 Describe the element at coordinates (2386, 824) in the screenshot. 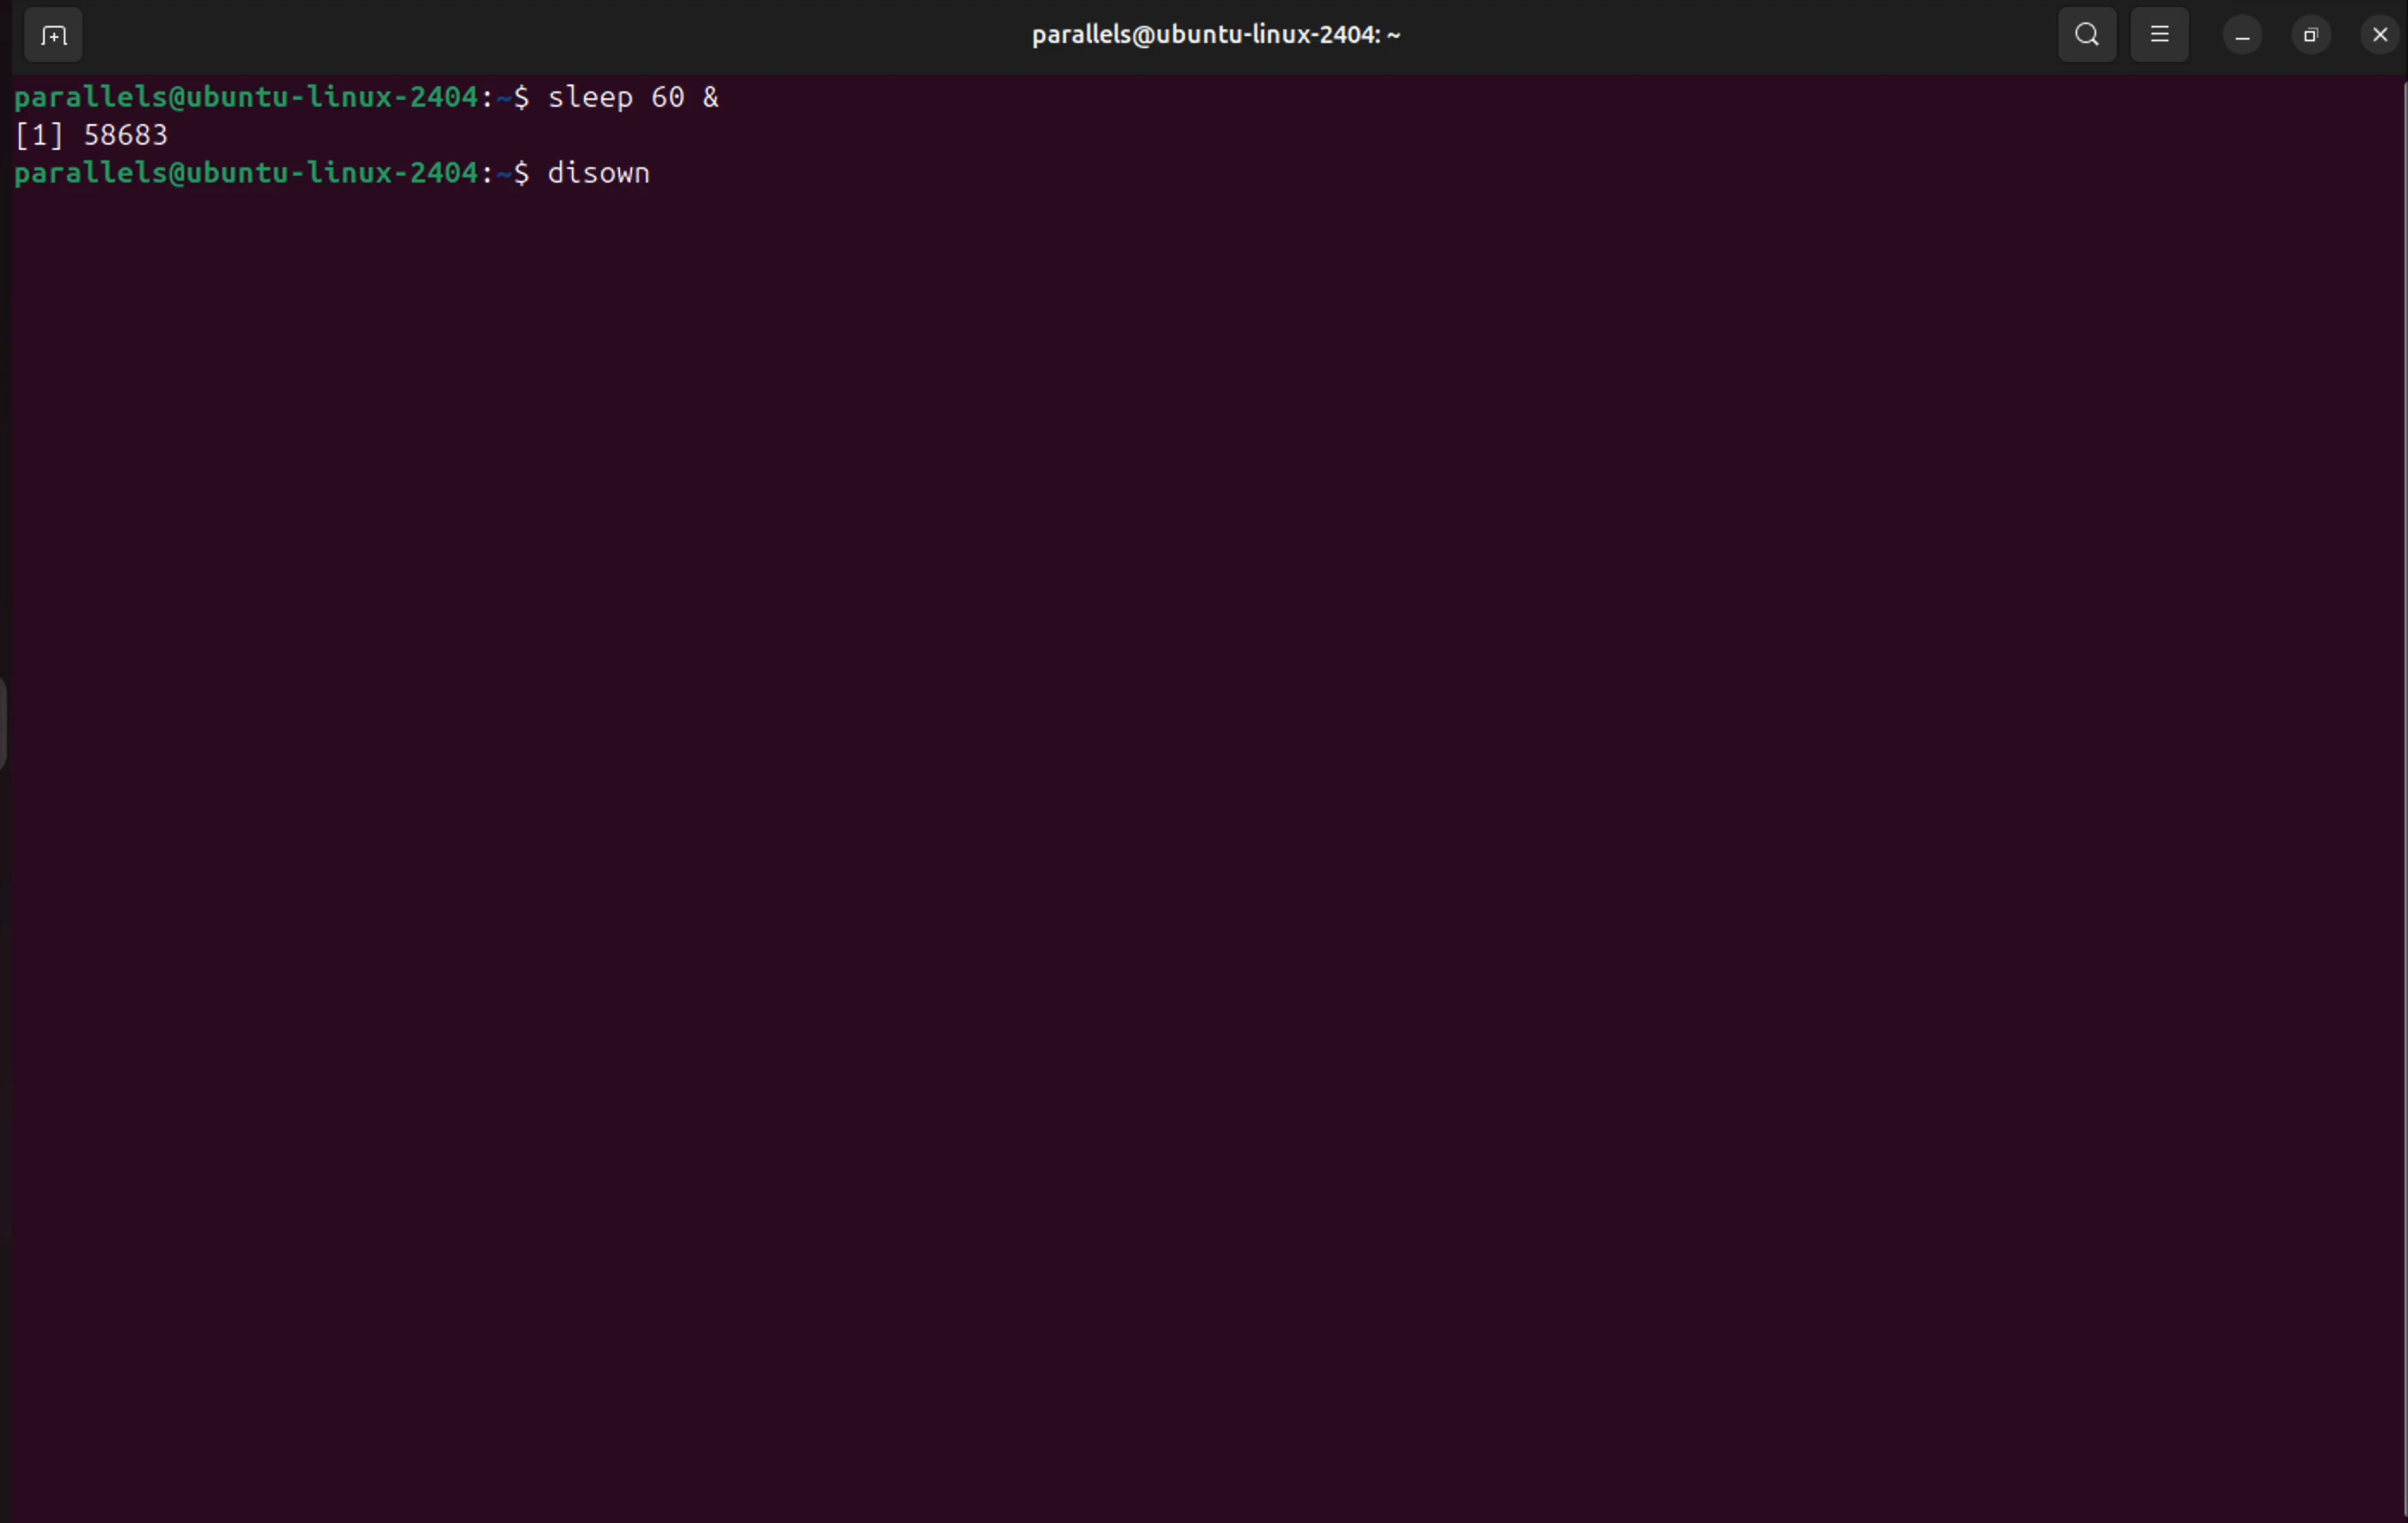

I see `Scrollbar` at that location.